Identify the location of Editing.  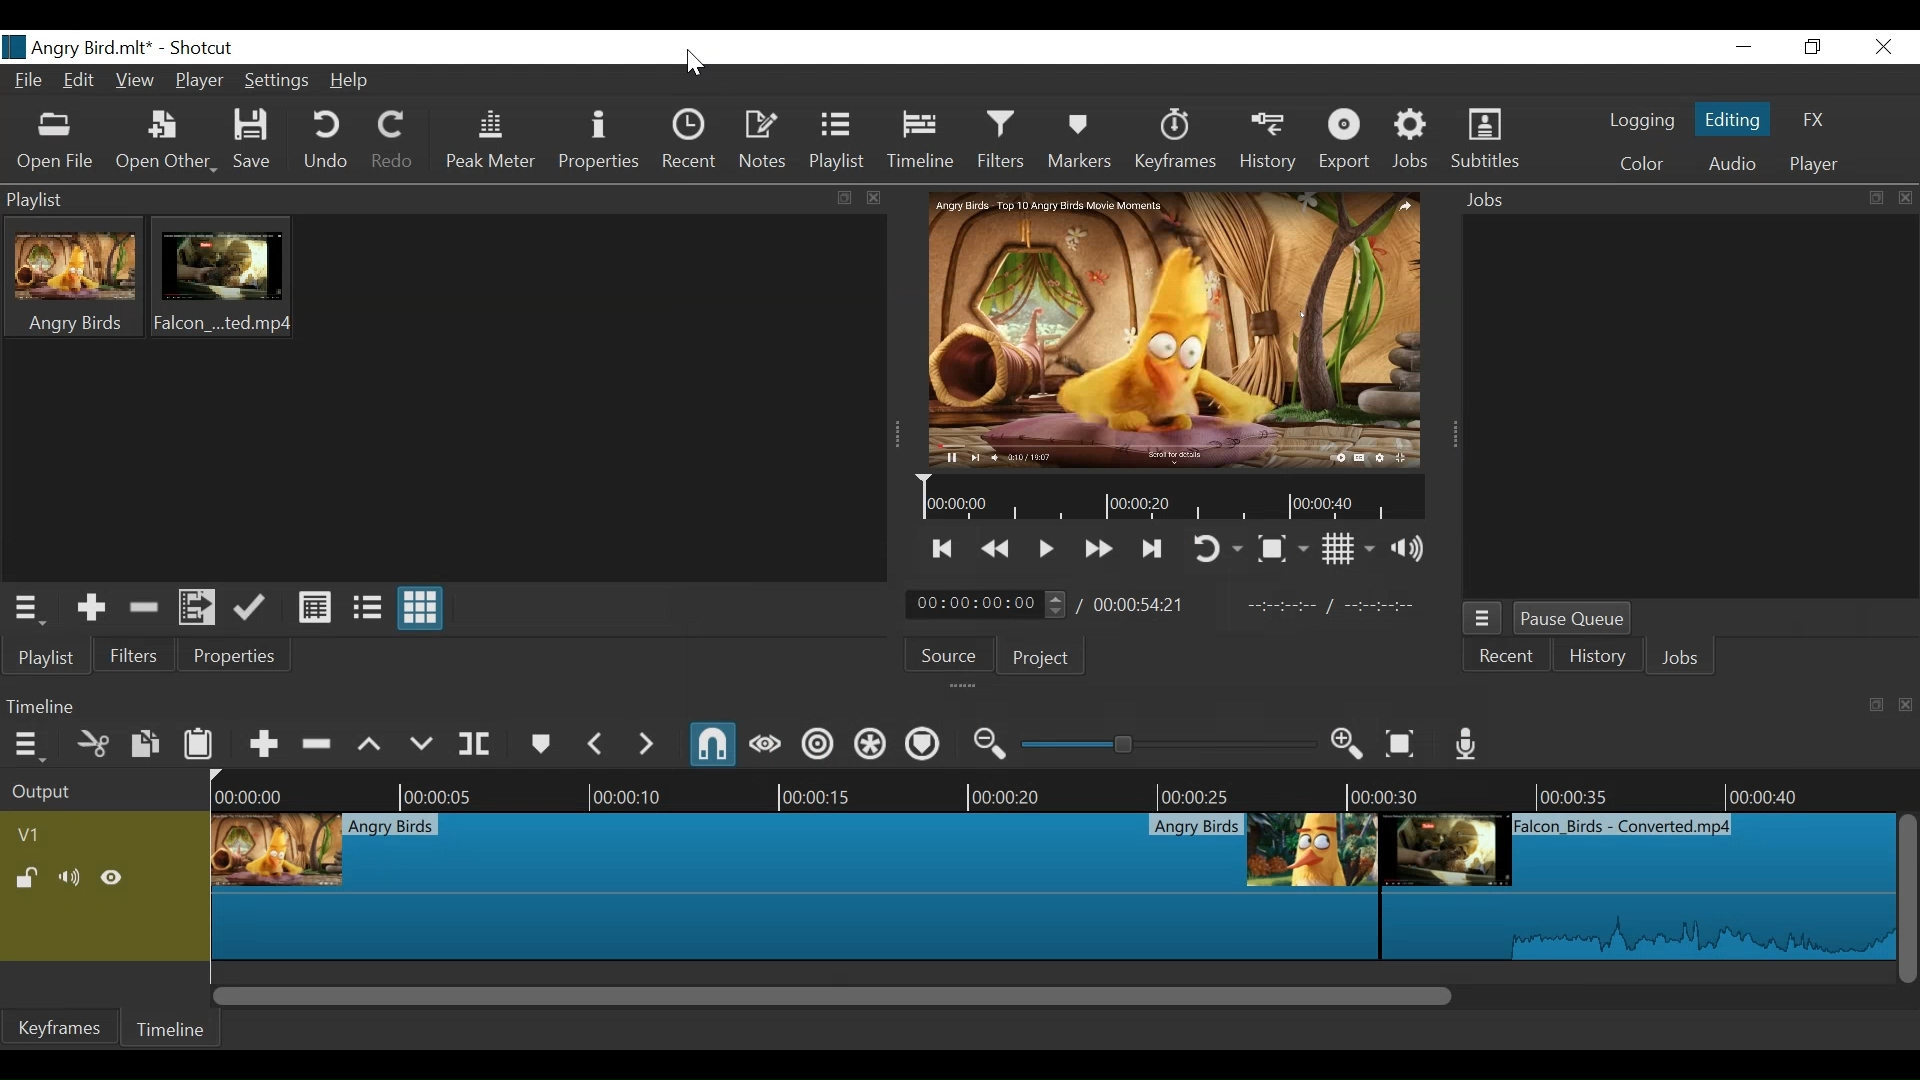
(1732, 118).